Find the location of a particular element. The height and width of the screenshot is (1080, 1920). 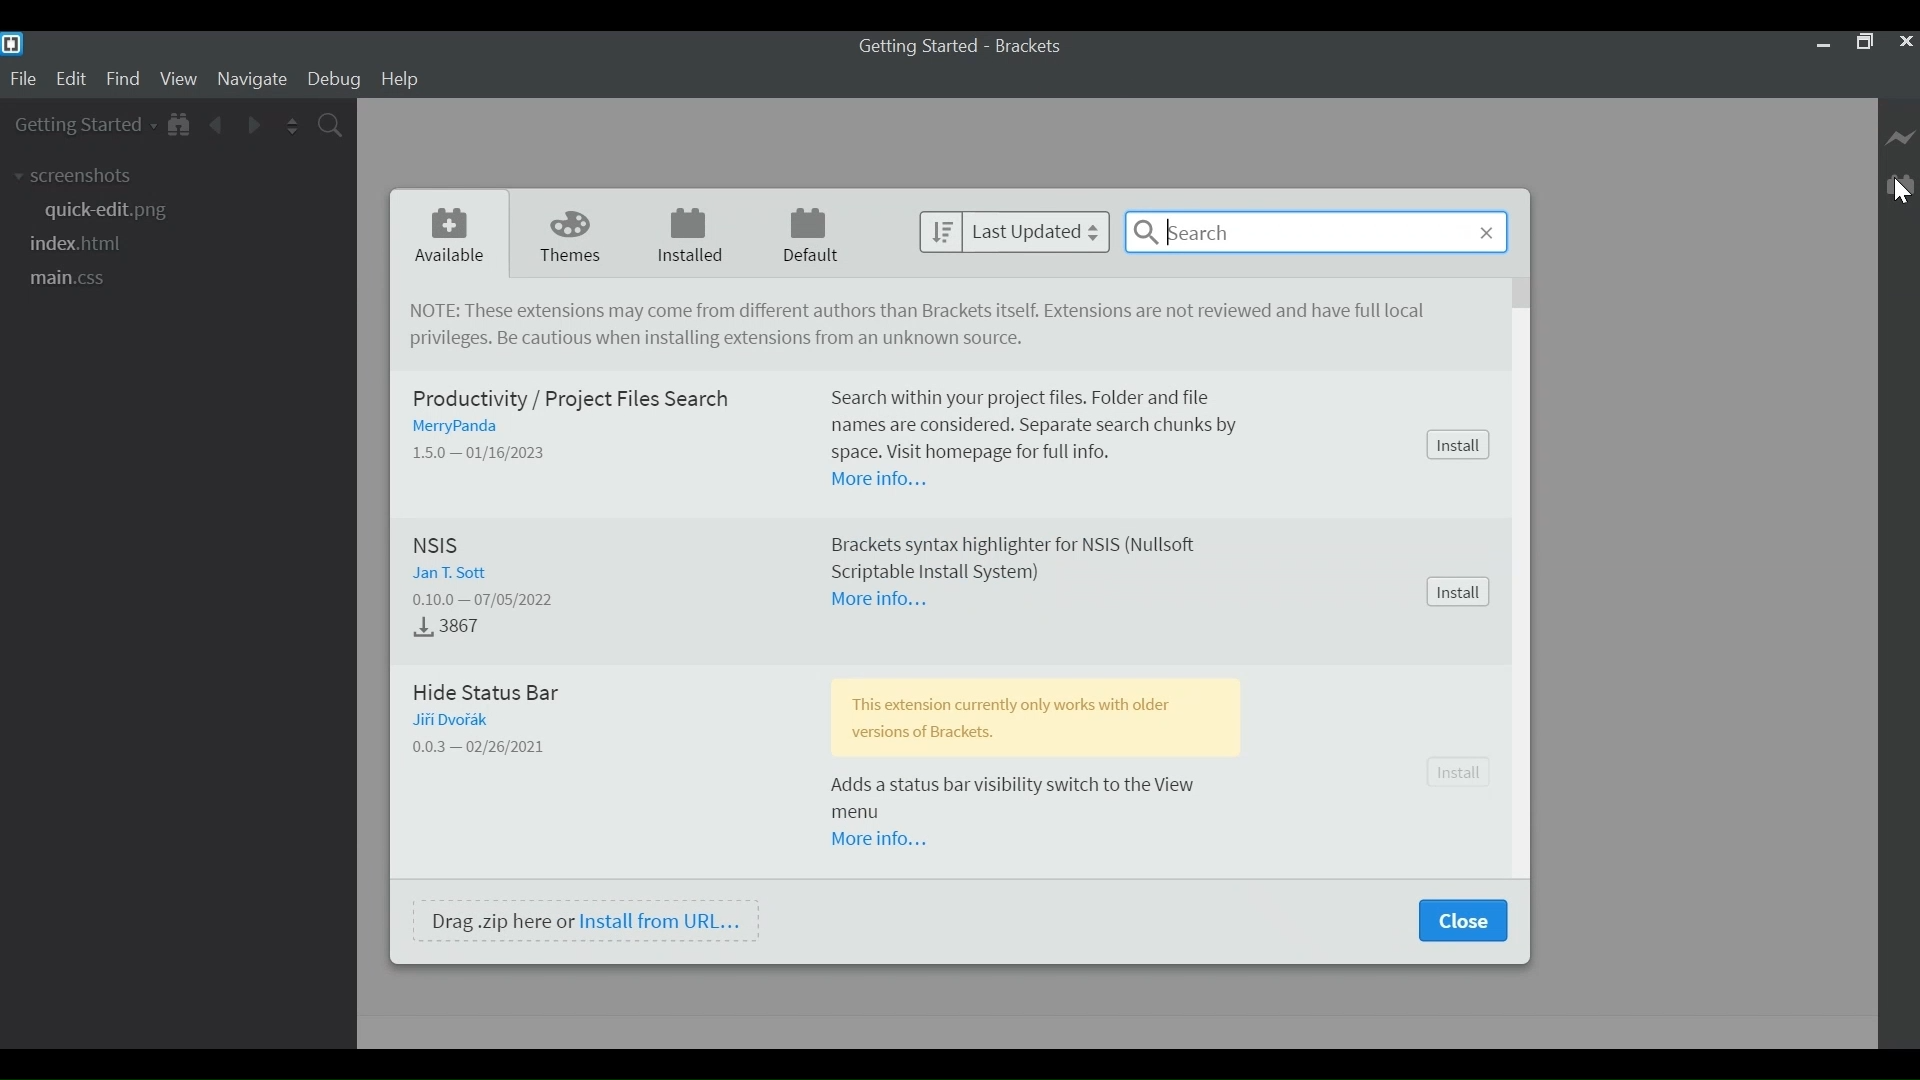

Default  is located at coordinates (812, 237).